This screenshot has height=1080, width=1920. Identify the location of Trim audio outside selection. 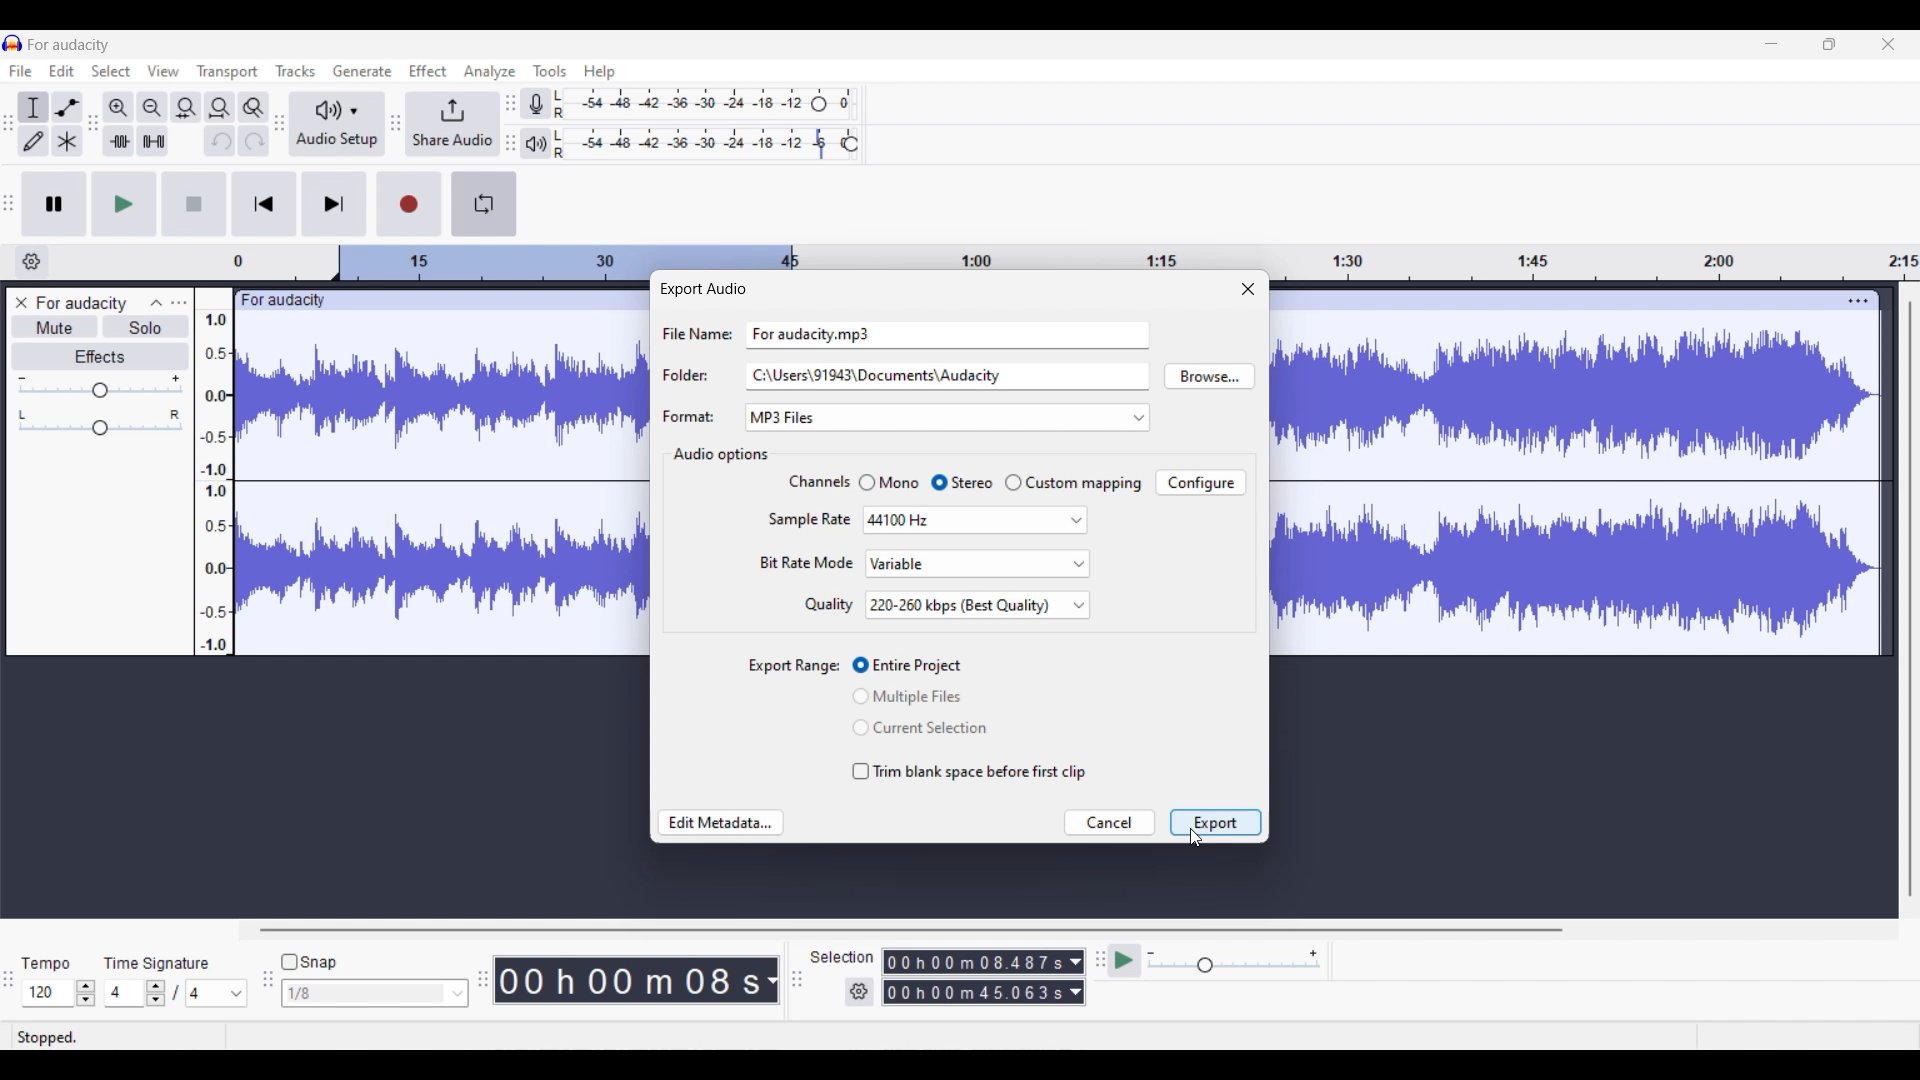
(119, 141).